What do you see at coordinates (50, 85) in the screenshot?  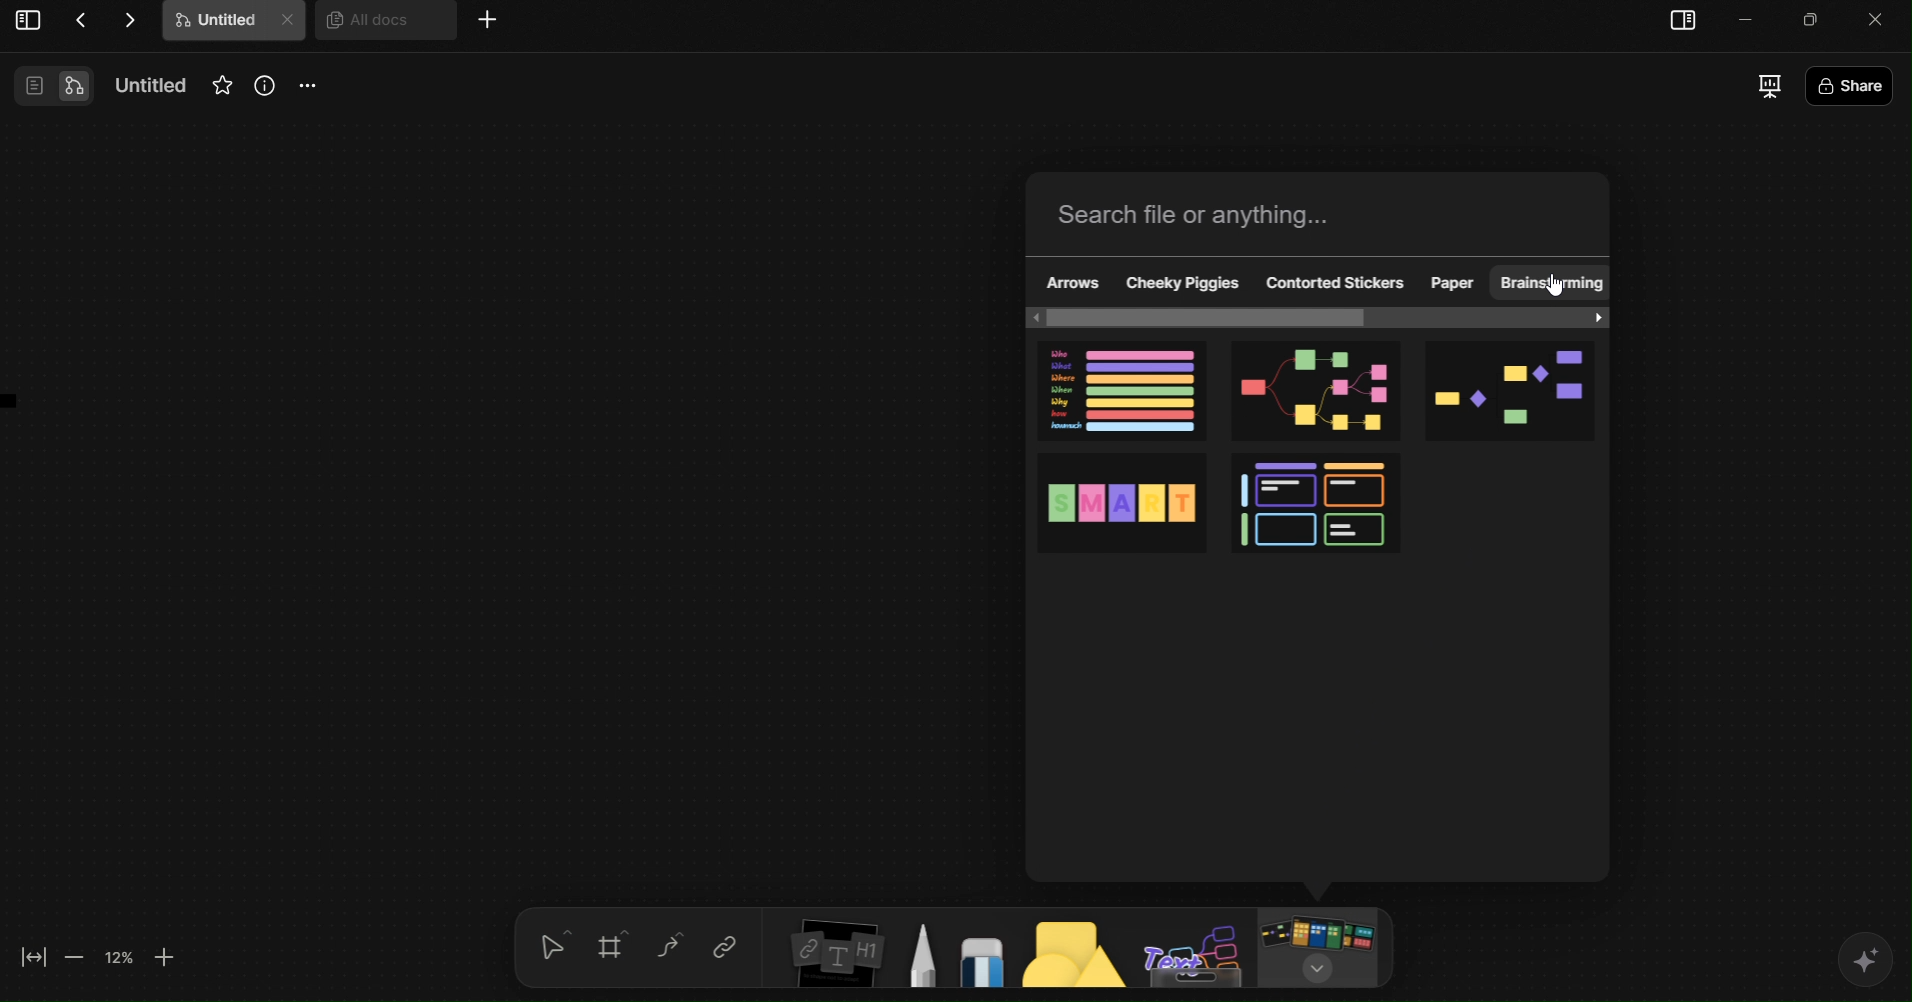 I see `View` at bounding box center [50, 85].